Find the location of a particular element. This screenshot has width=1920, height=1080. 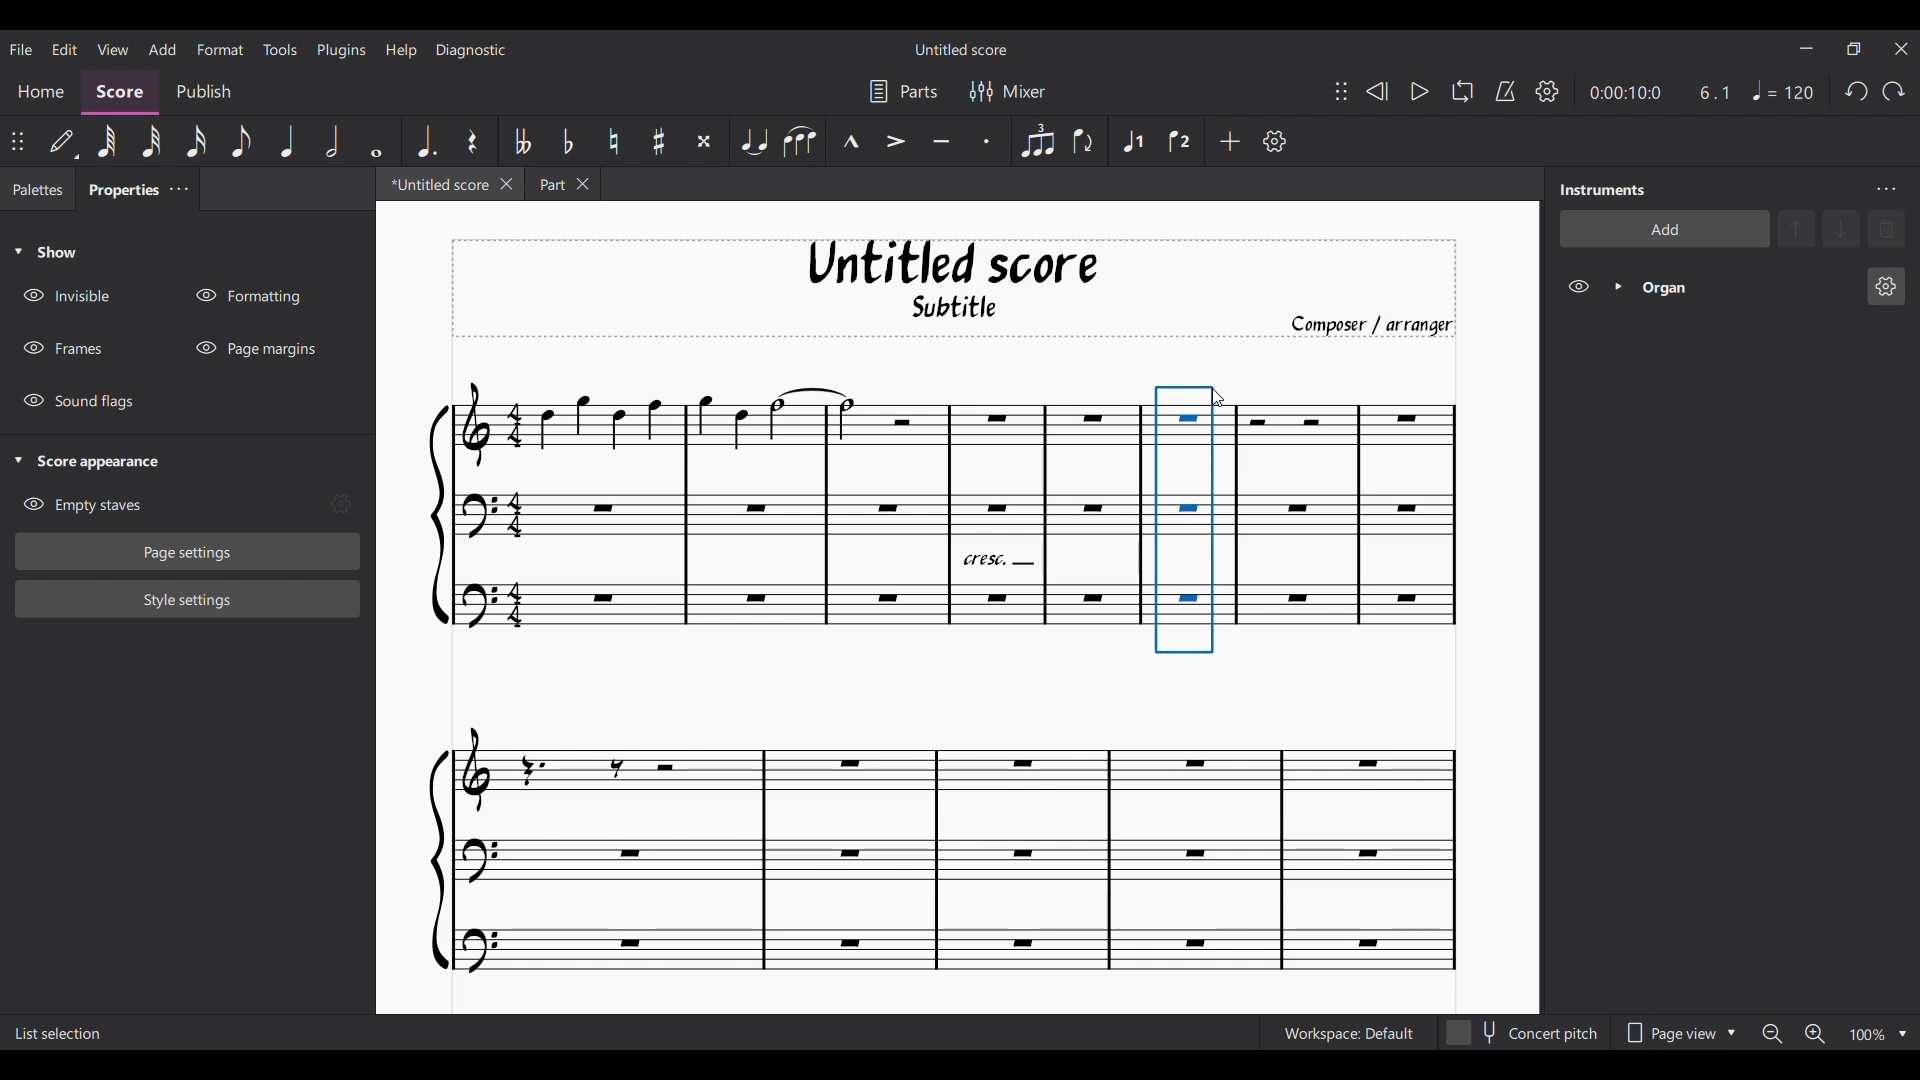

Palettes tab is located at coordinates (38, 188).